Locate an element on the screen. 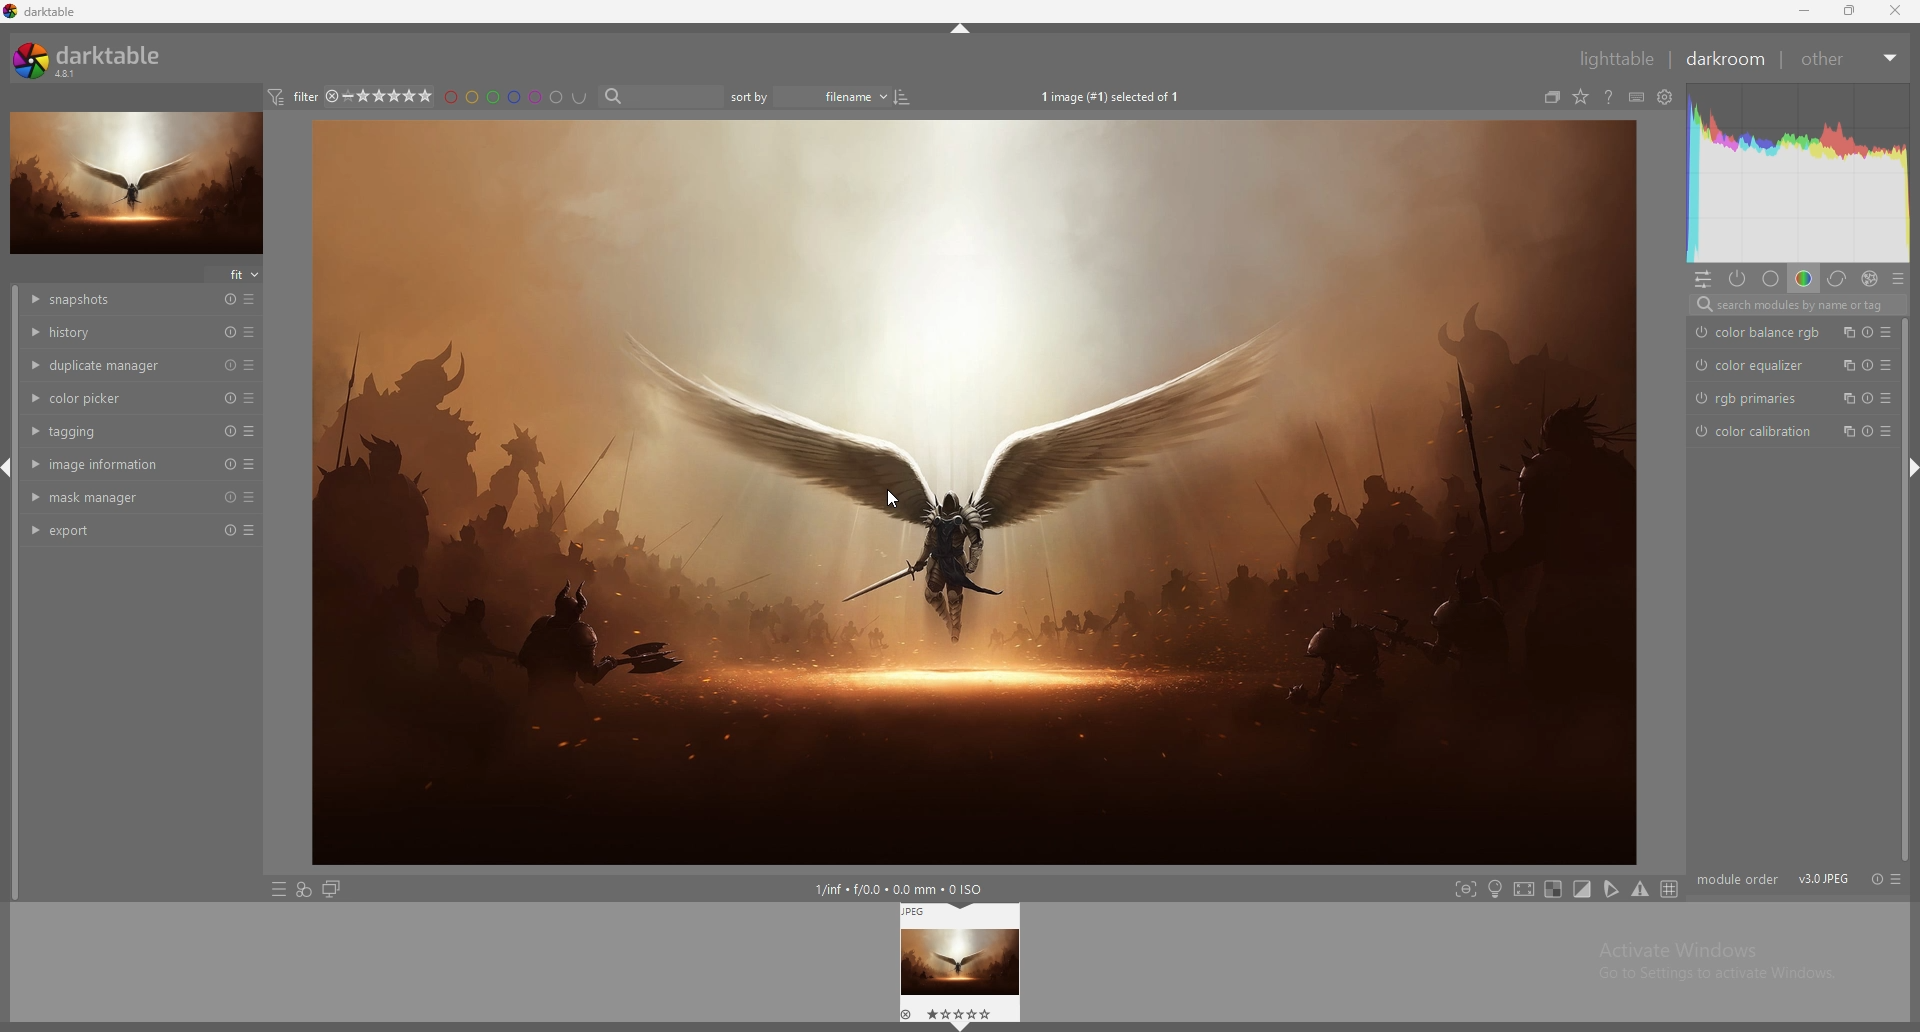 This screenshot has height=1032, width=1920. color graph is located at coordinates (1797, 173).